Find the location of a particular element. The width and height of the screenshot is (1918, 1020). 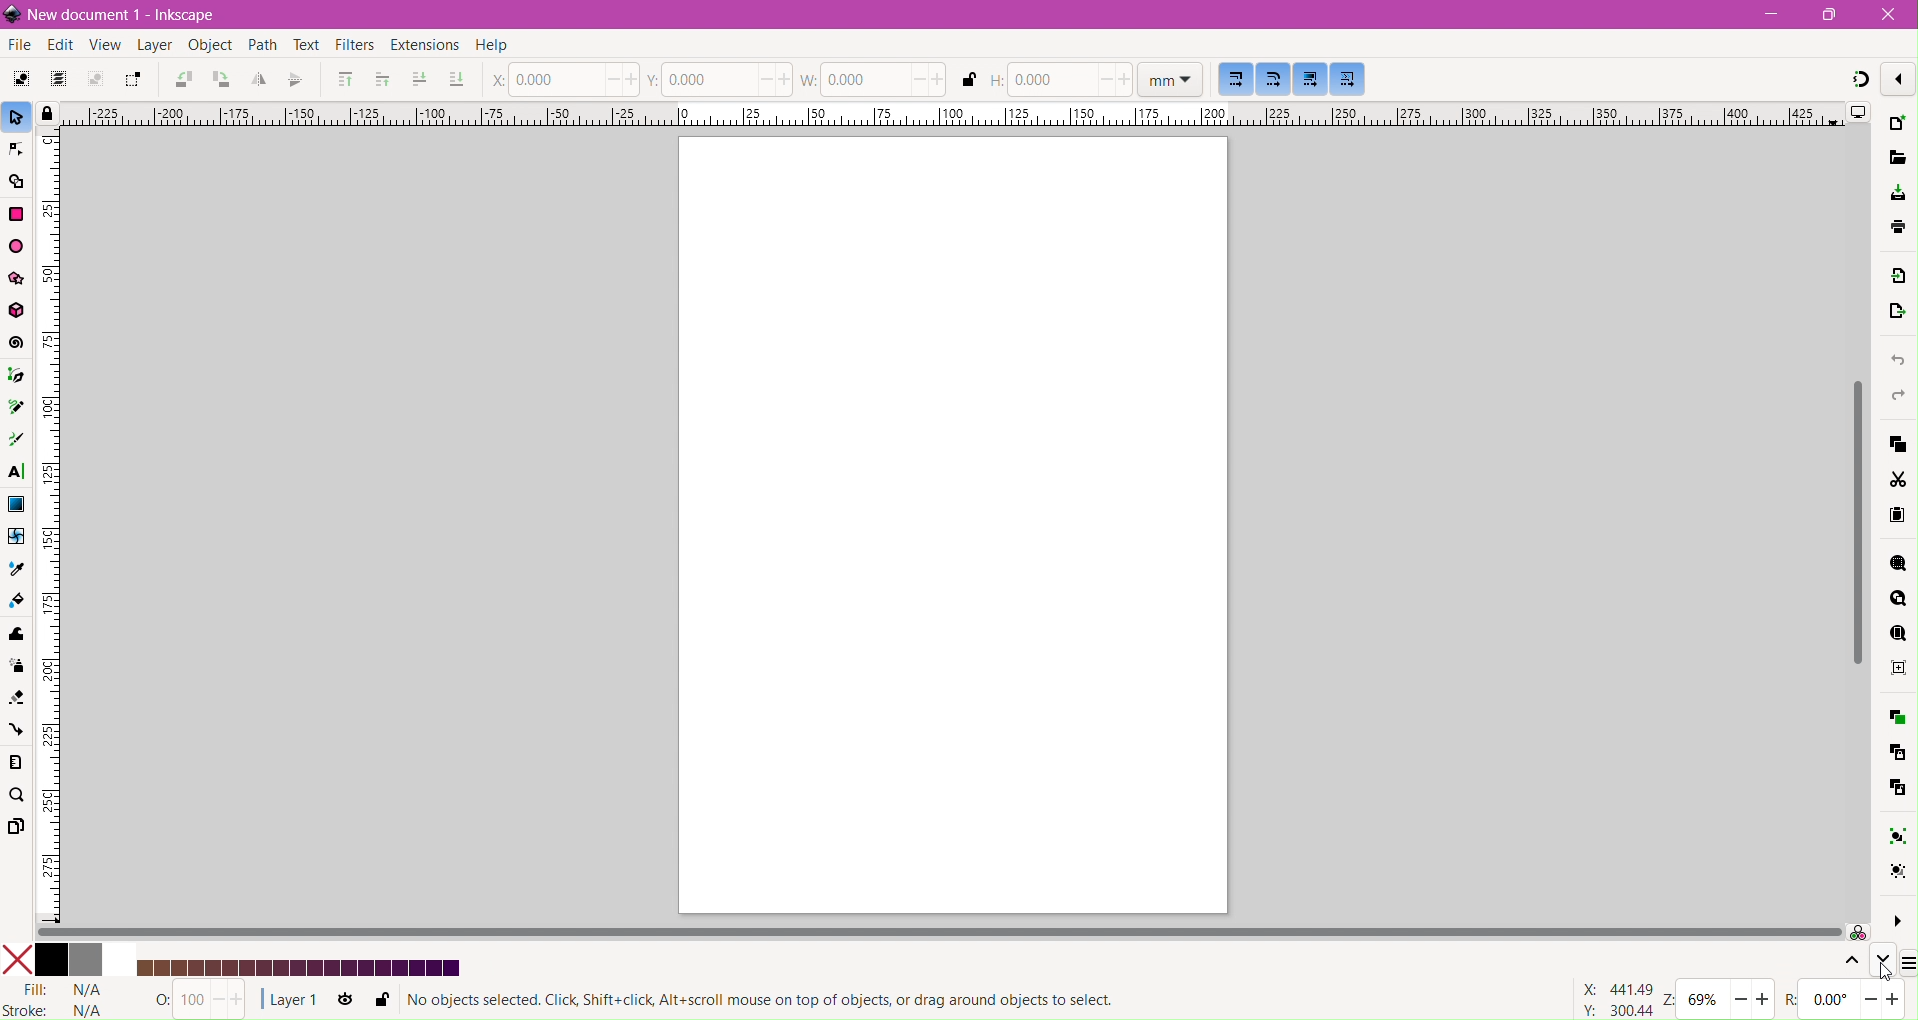

Create Clone is located at coordinates (1895, 754).